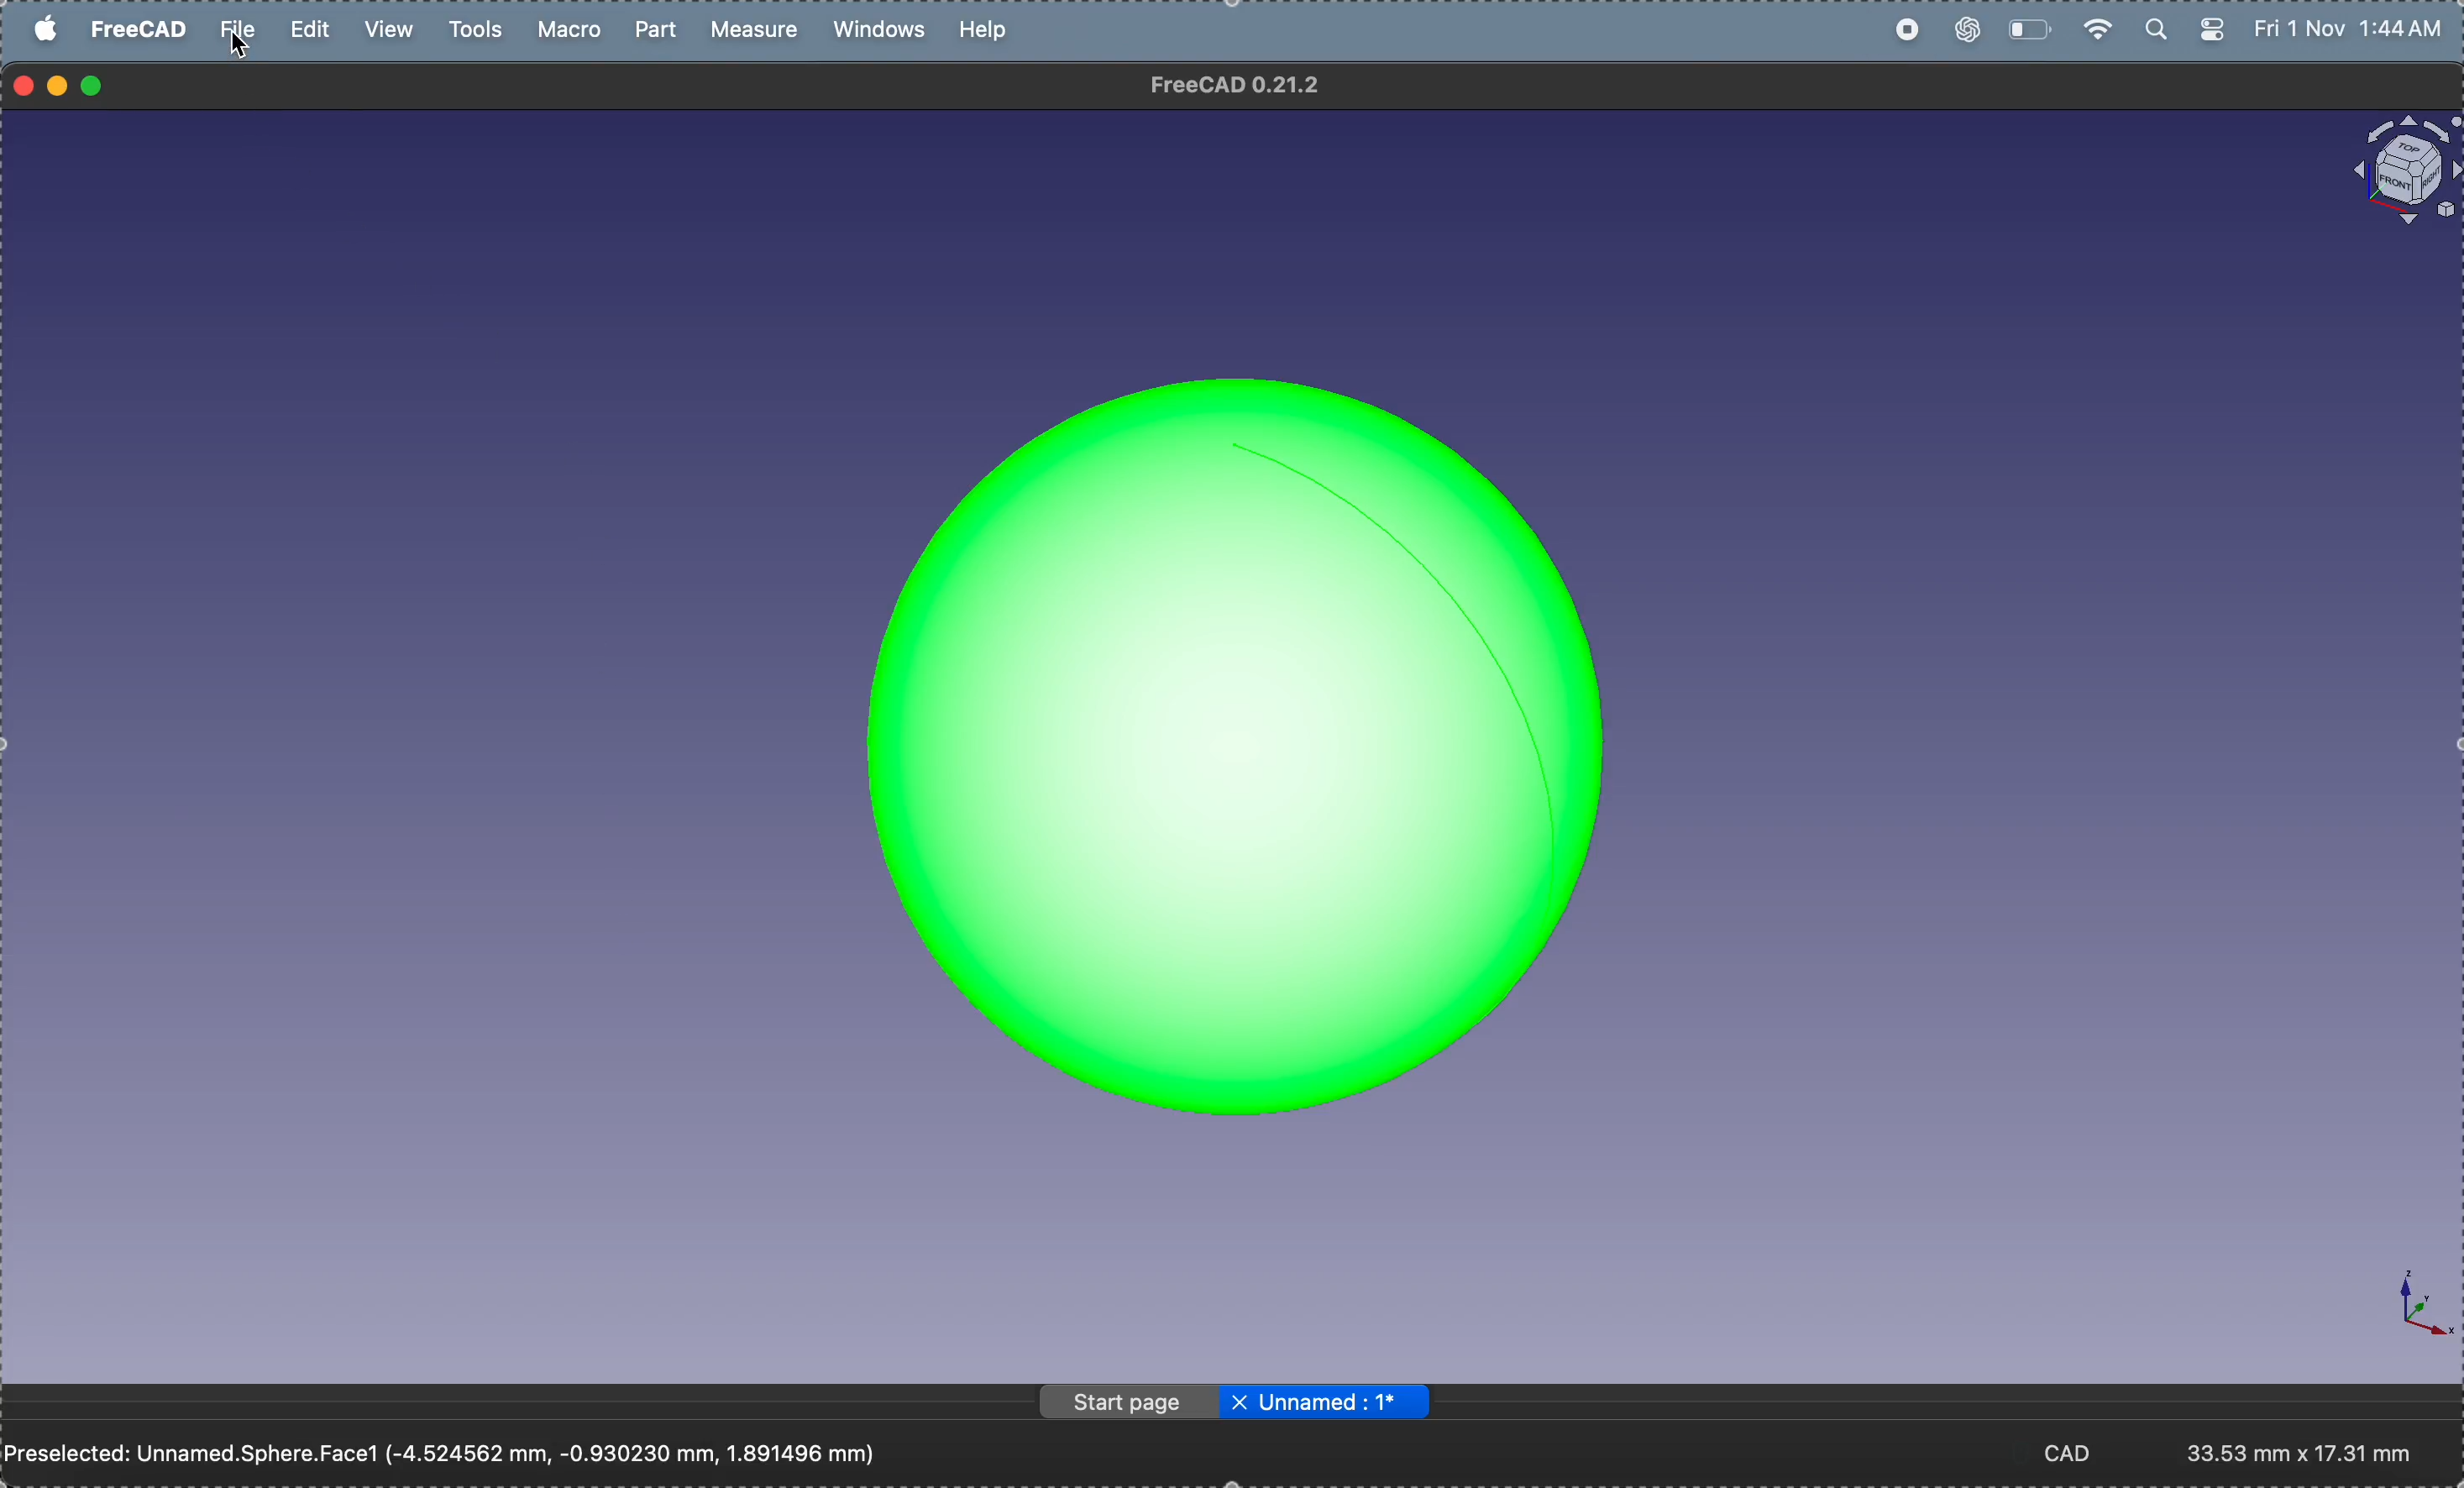 This screenshot has width=2464, height=1488. Describe the element at coordinates (2030, 28) in the screenshot. I see `battery` at that location.